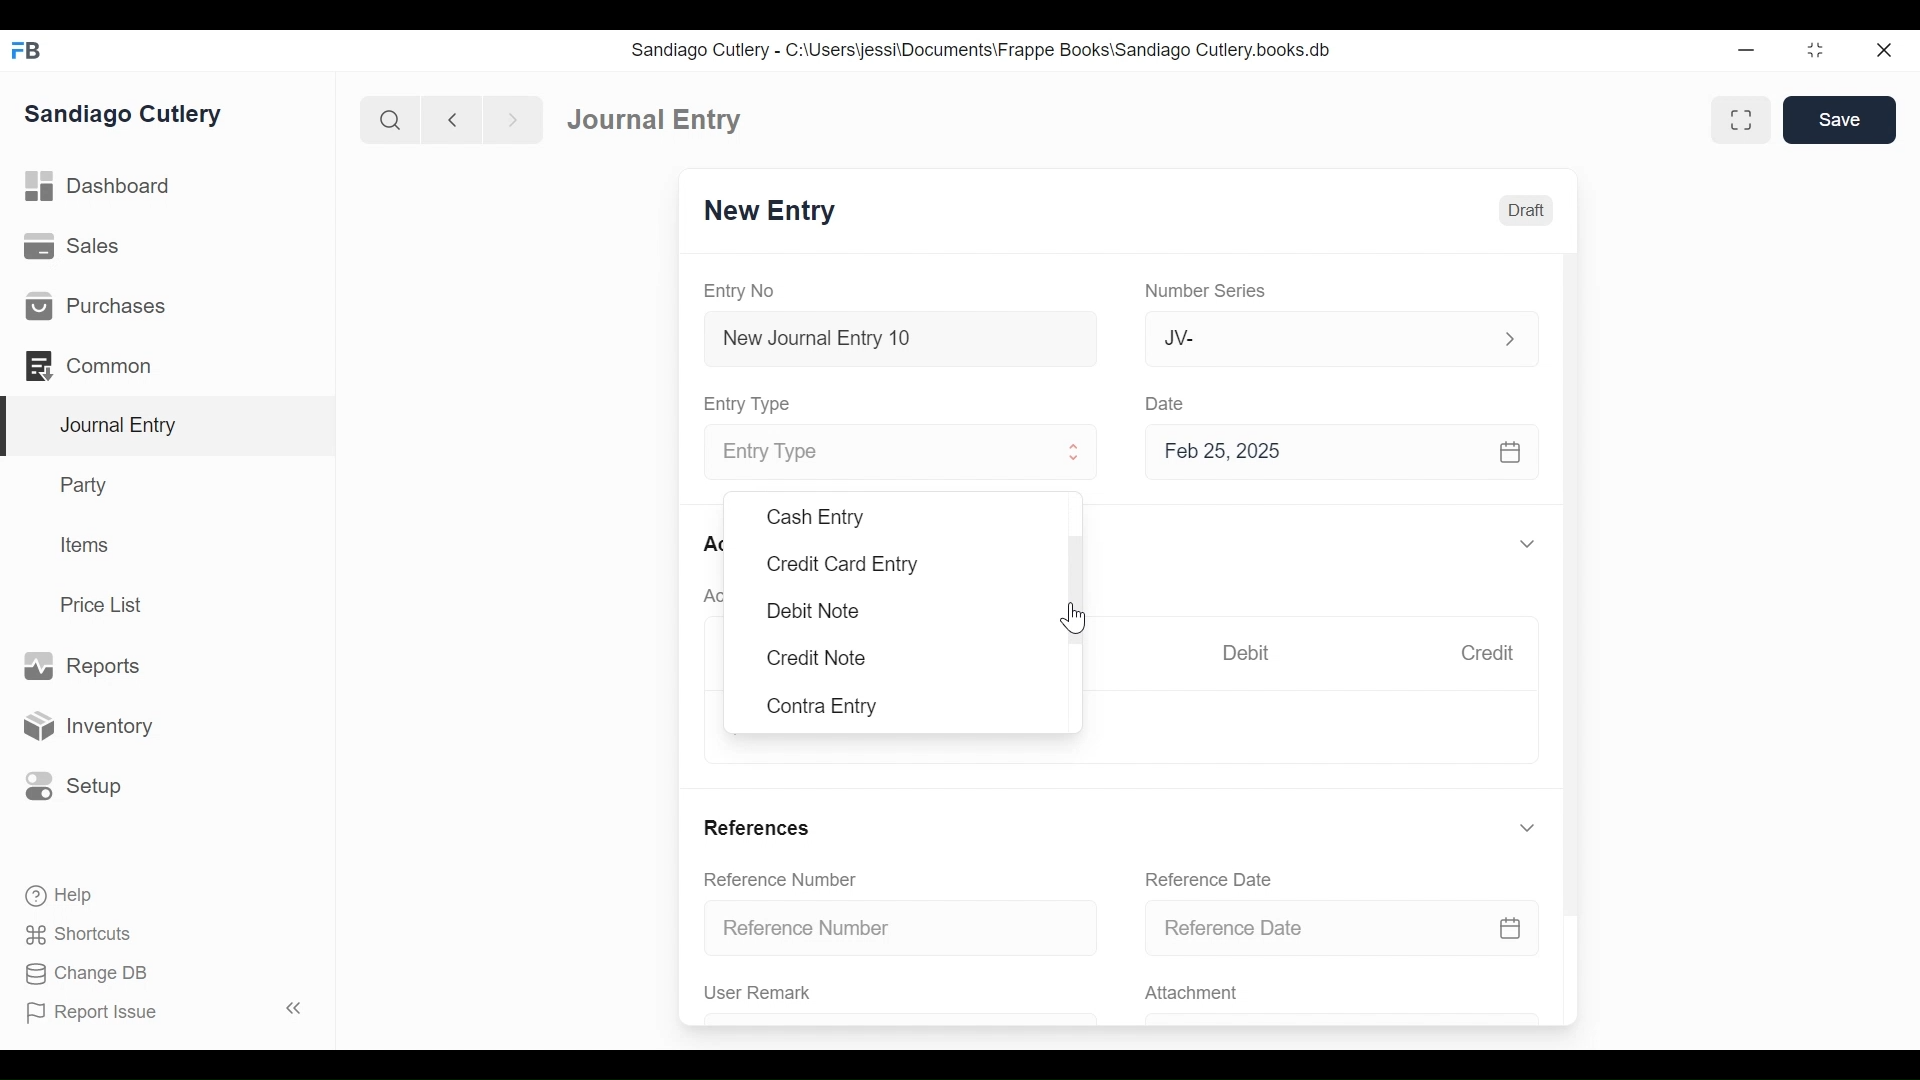  What do you see at coordinates (900, 338) in the screenshot?
I see `New Journal Entry 10` at bounding box center [900, 338].